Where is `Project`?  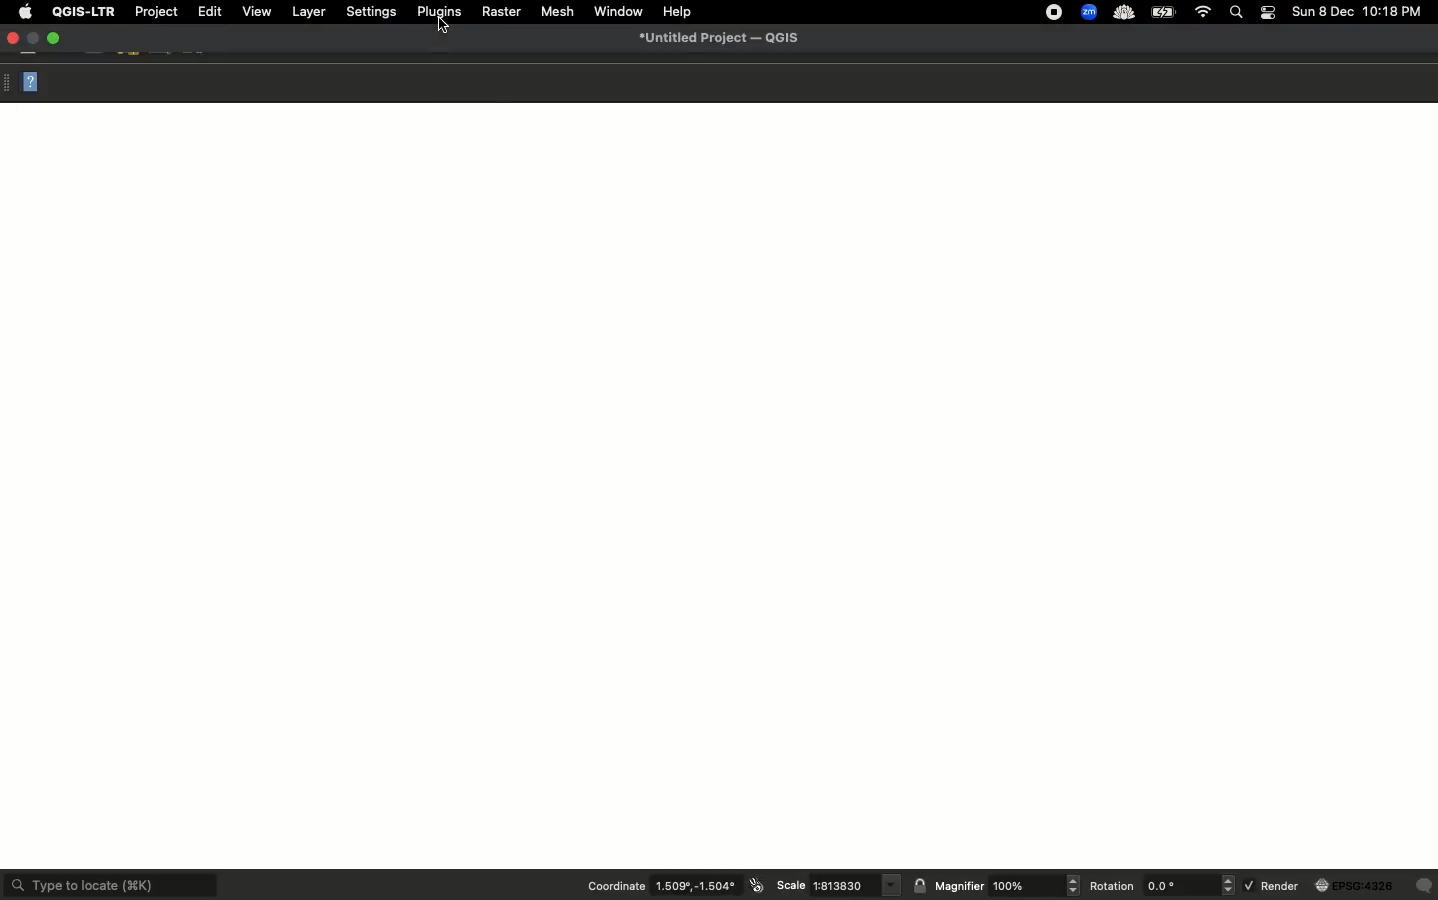
Project is located at coordinates (155, 11).